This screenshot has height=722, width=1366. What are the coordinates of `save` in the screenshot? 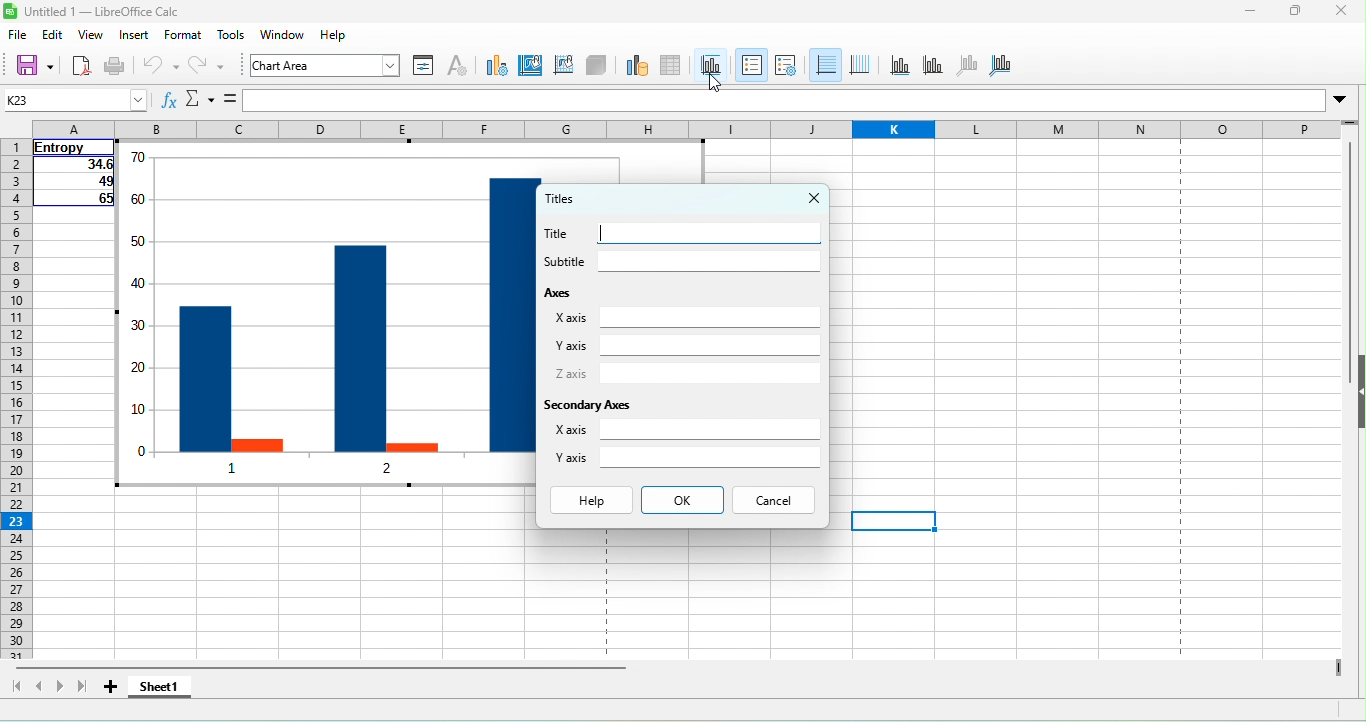 It's located at (35, 67).